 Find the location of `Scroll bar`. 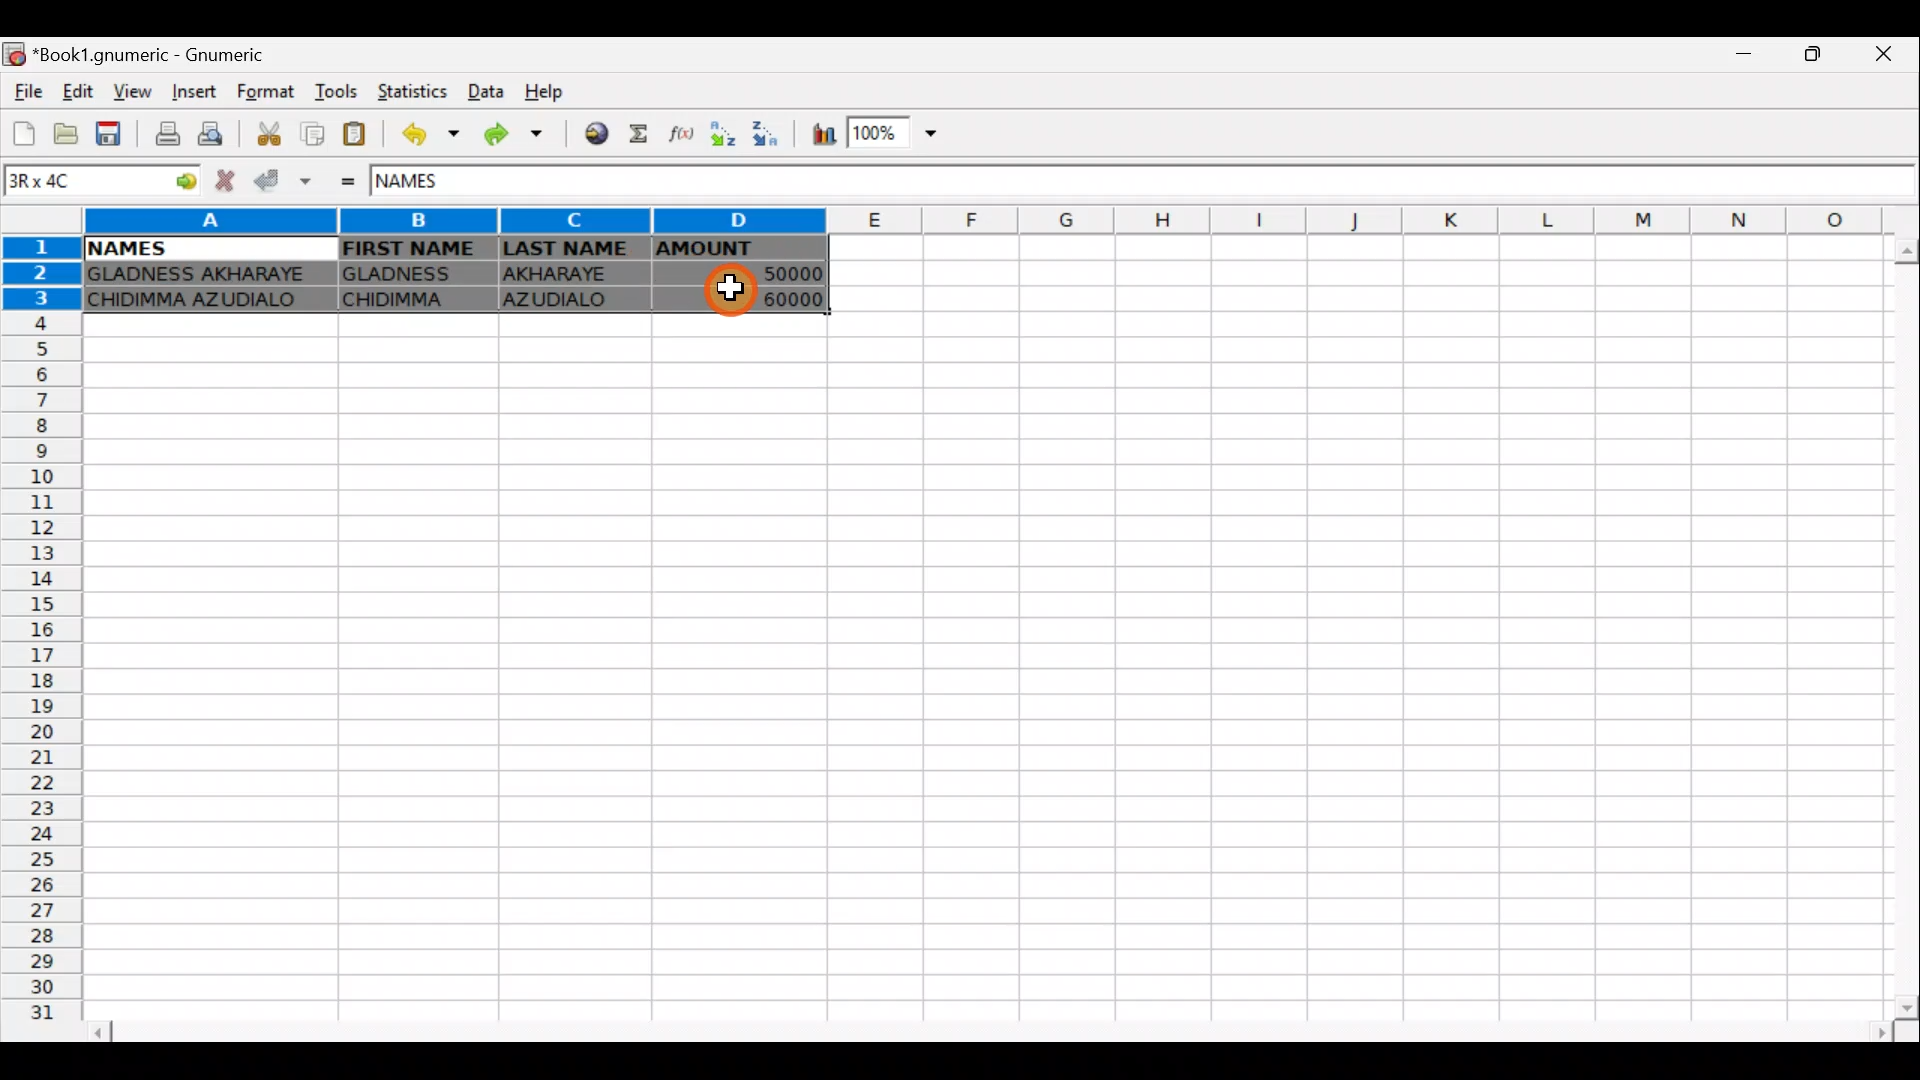

Scroll bar is located at coordinates (988, 1032).